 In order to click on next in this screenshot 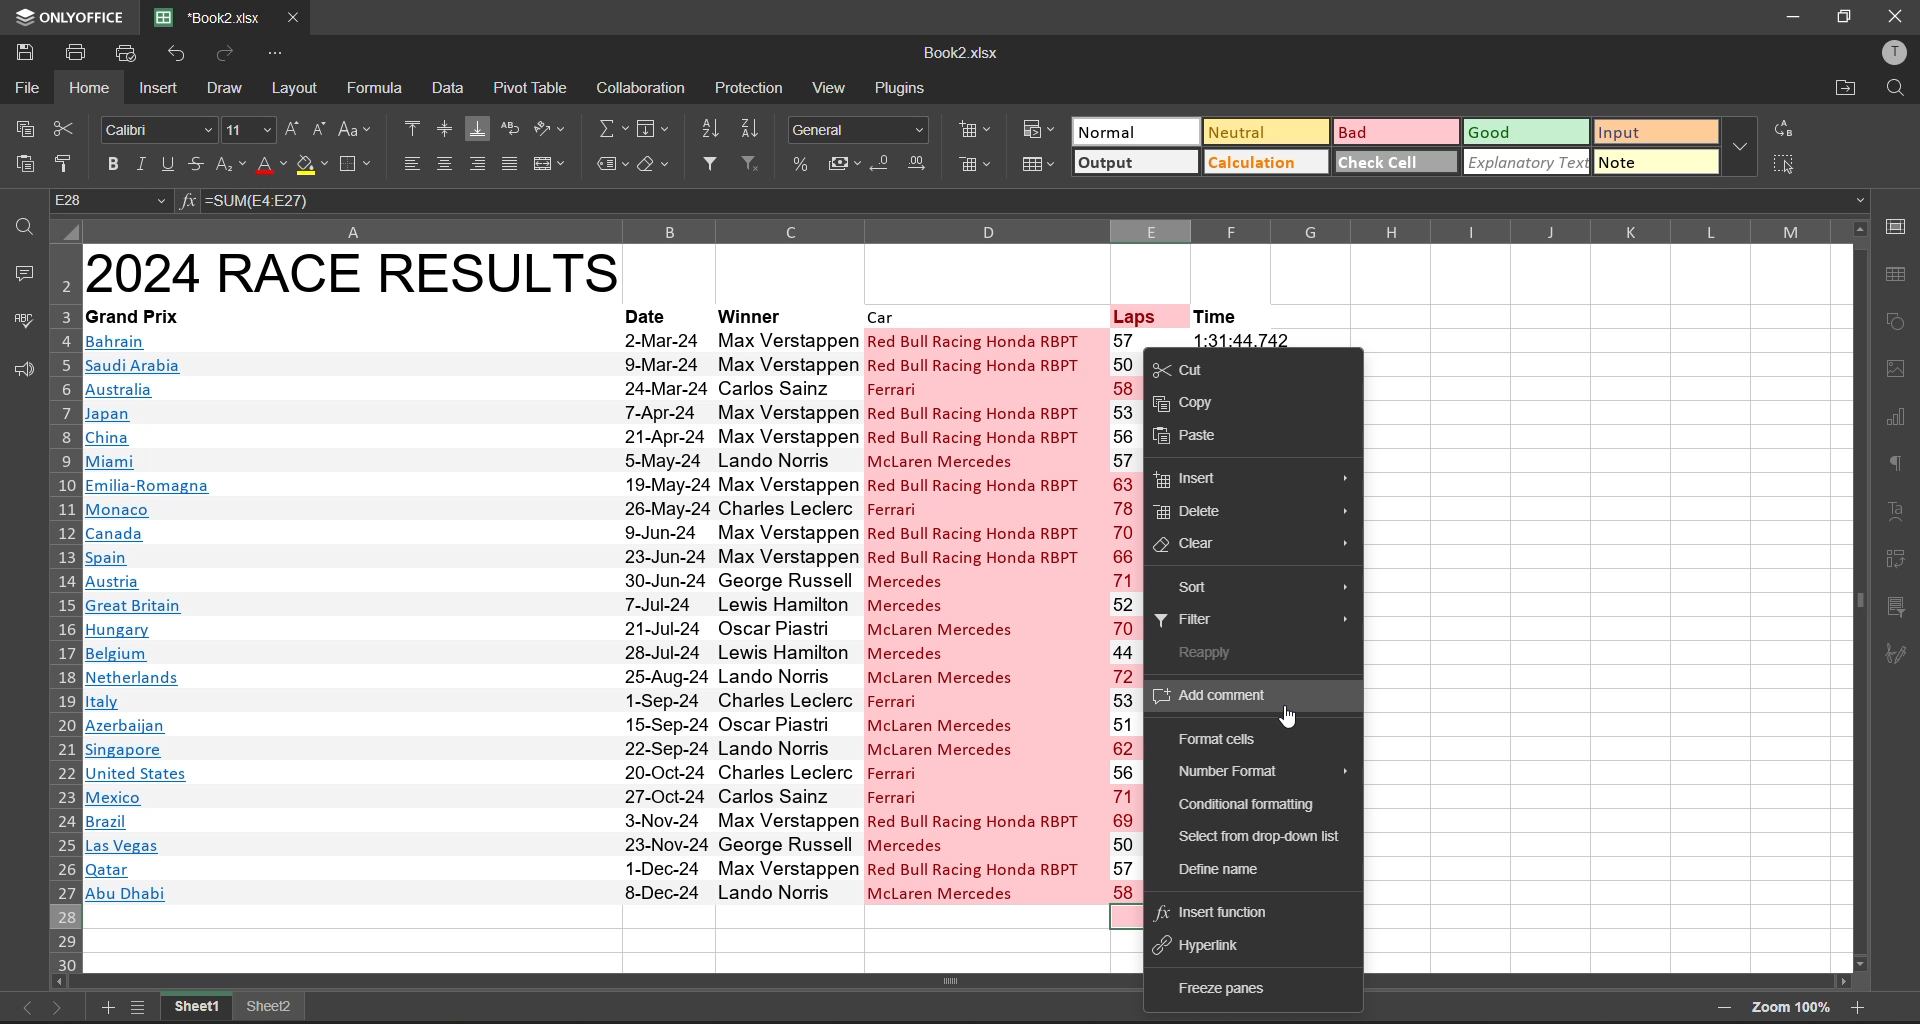, I will do `click(60, 1006)`.